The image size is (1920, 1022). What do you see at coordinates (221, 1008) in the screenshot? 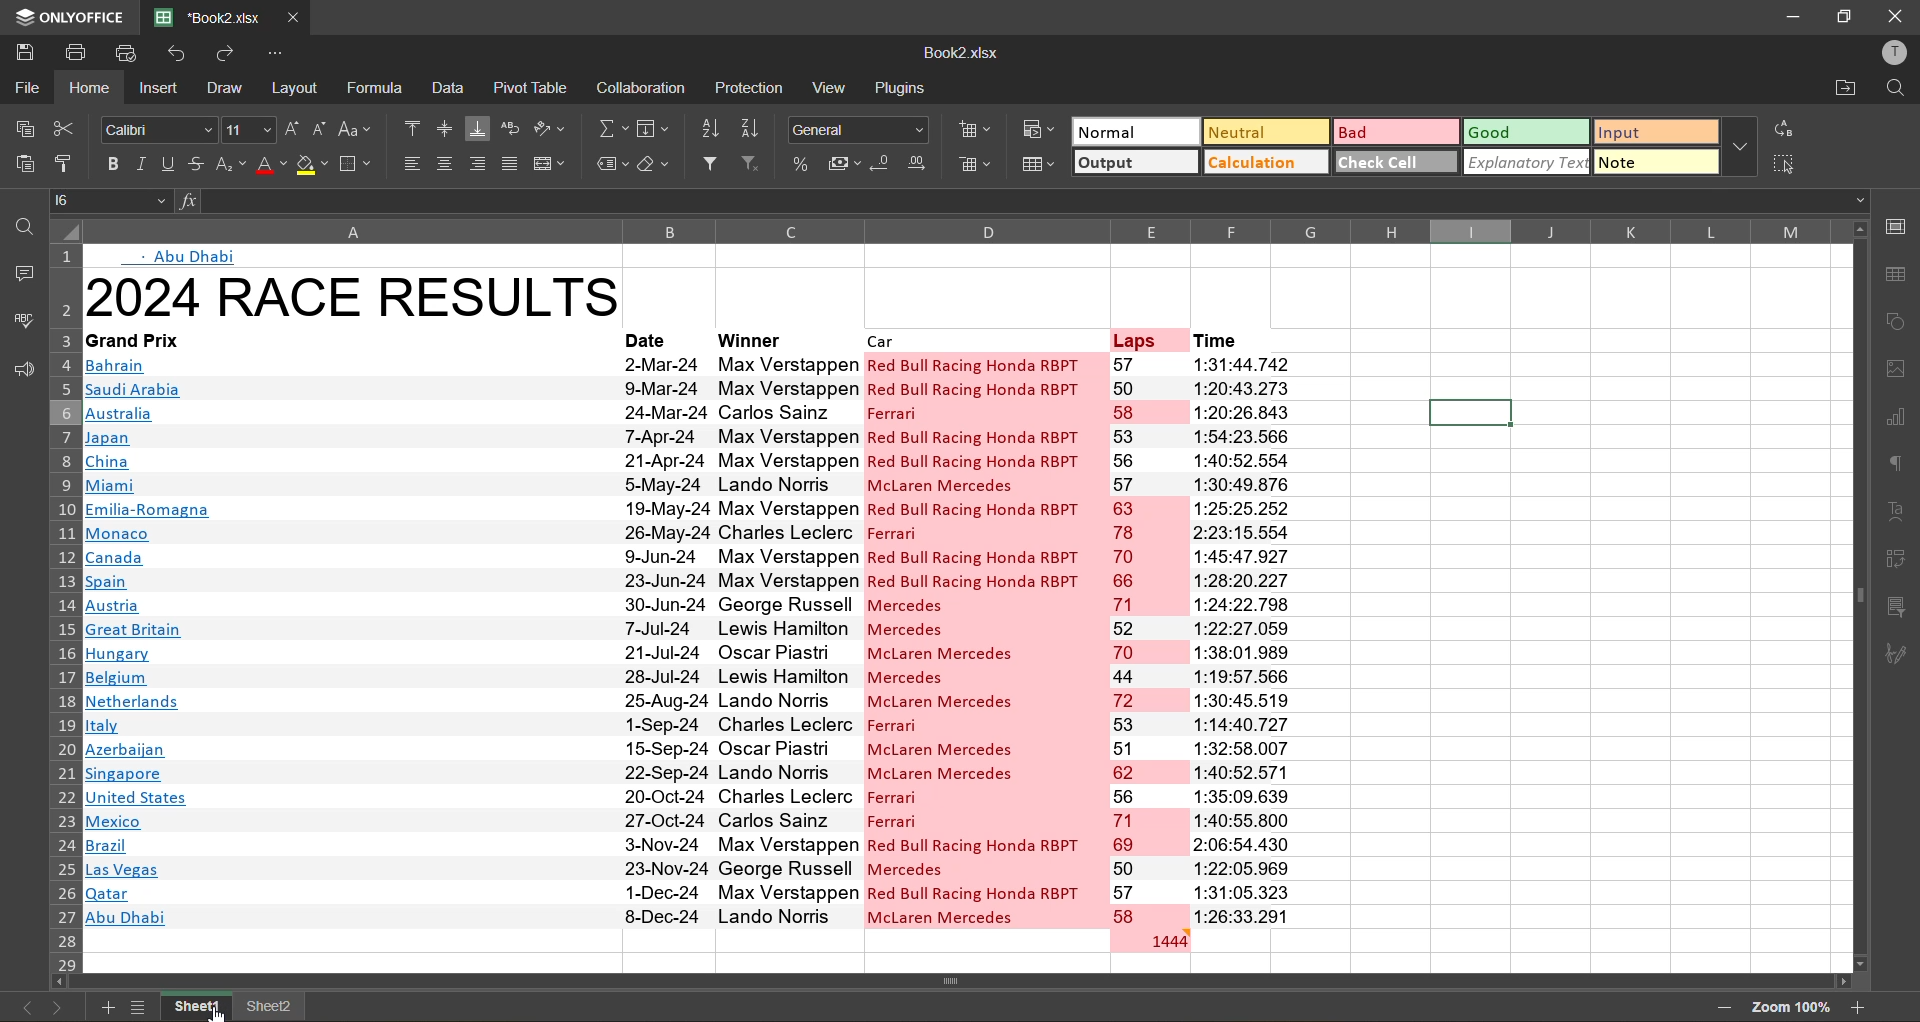
I see `cursor` at bounding box center [221, 1008].